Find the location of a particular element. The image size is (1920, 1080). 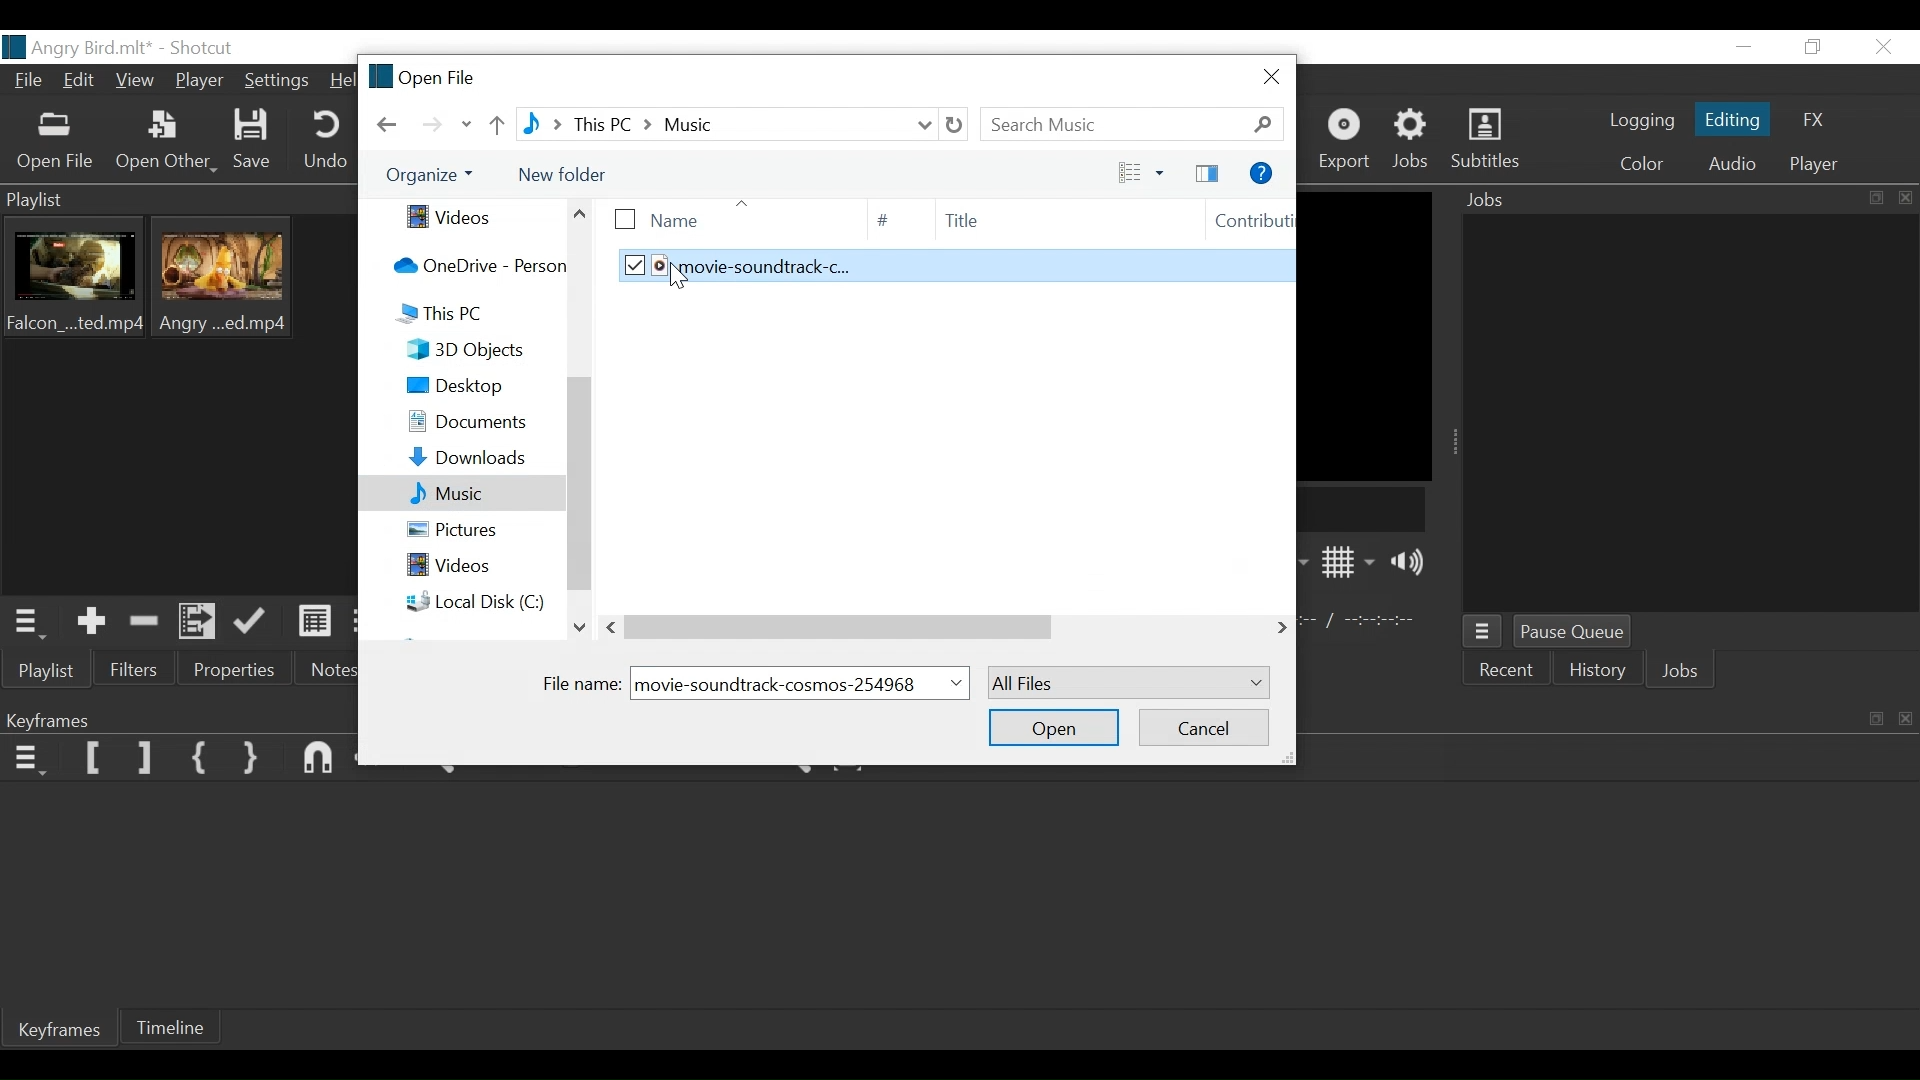

Edit is located at coordinates (82, 83).